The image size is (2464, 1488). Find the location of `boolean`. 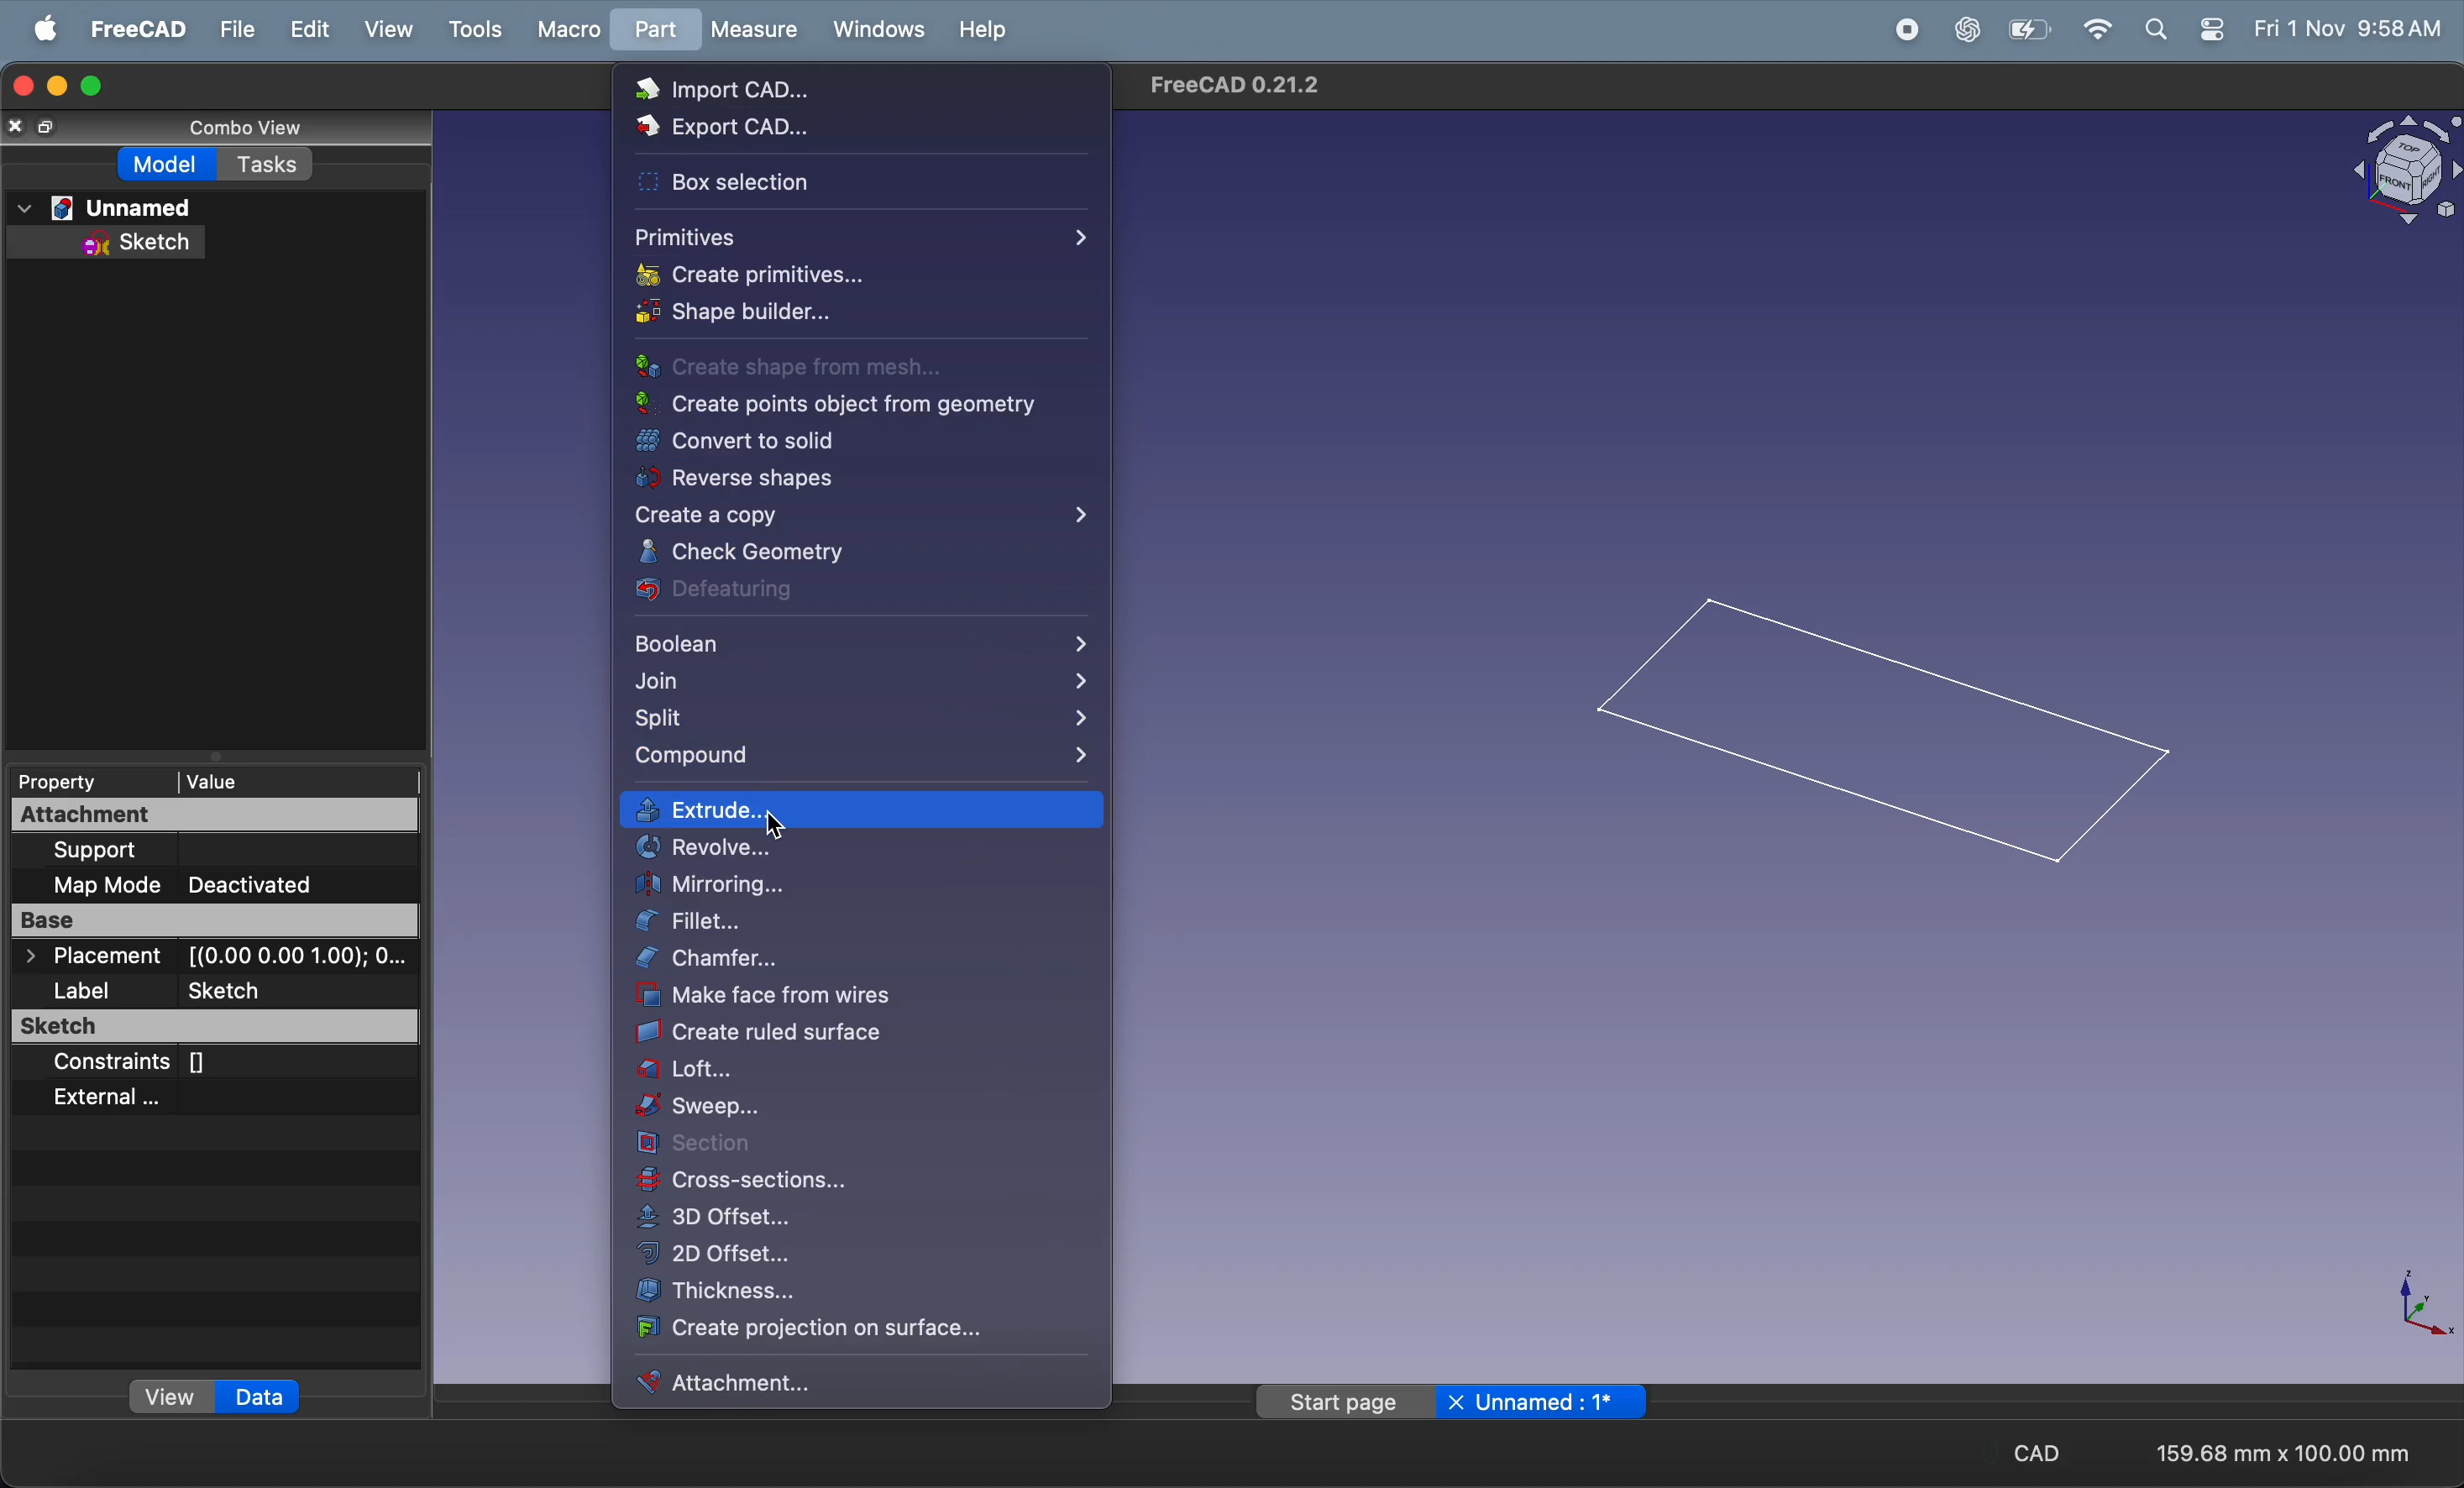

boolean is located at coordinates (861, 642).